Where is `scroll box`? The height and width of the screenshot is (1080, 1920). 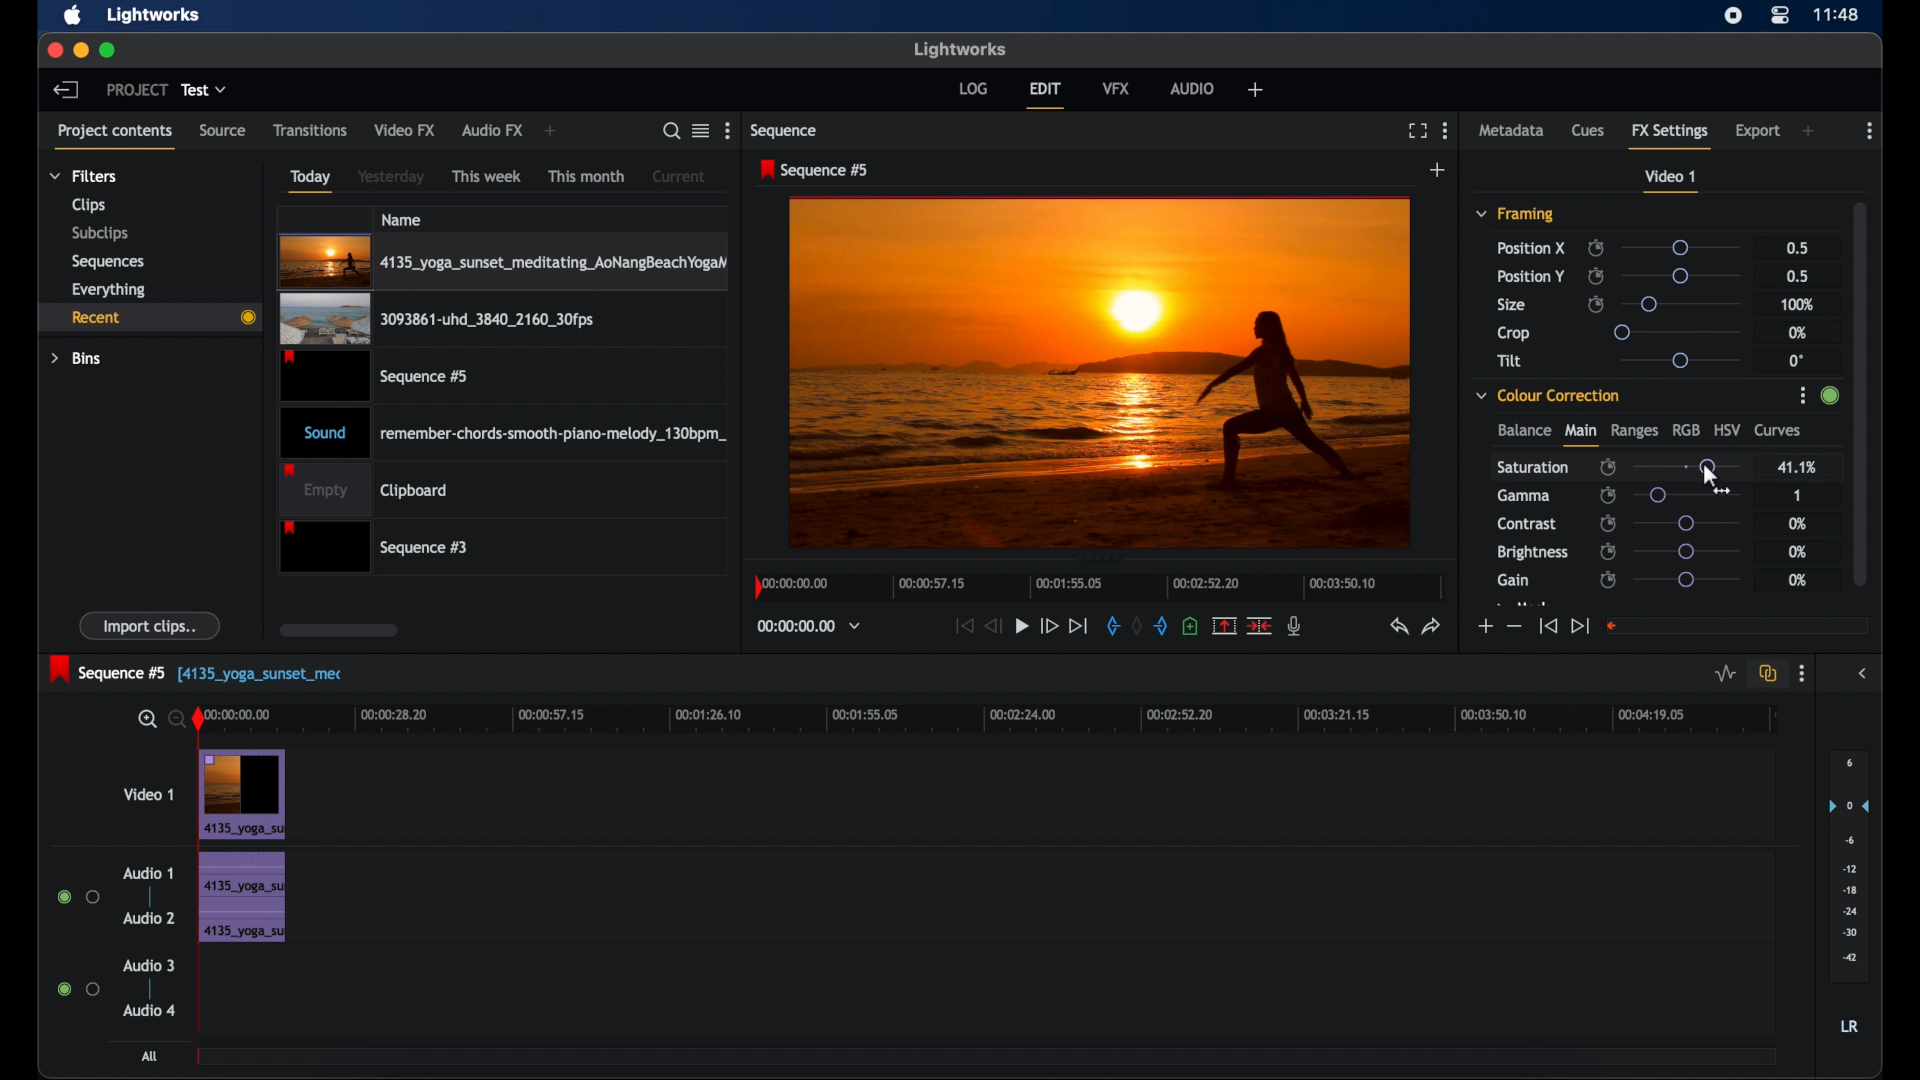
scroll box is located at coordinates (338, 630).